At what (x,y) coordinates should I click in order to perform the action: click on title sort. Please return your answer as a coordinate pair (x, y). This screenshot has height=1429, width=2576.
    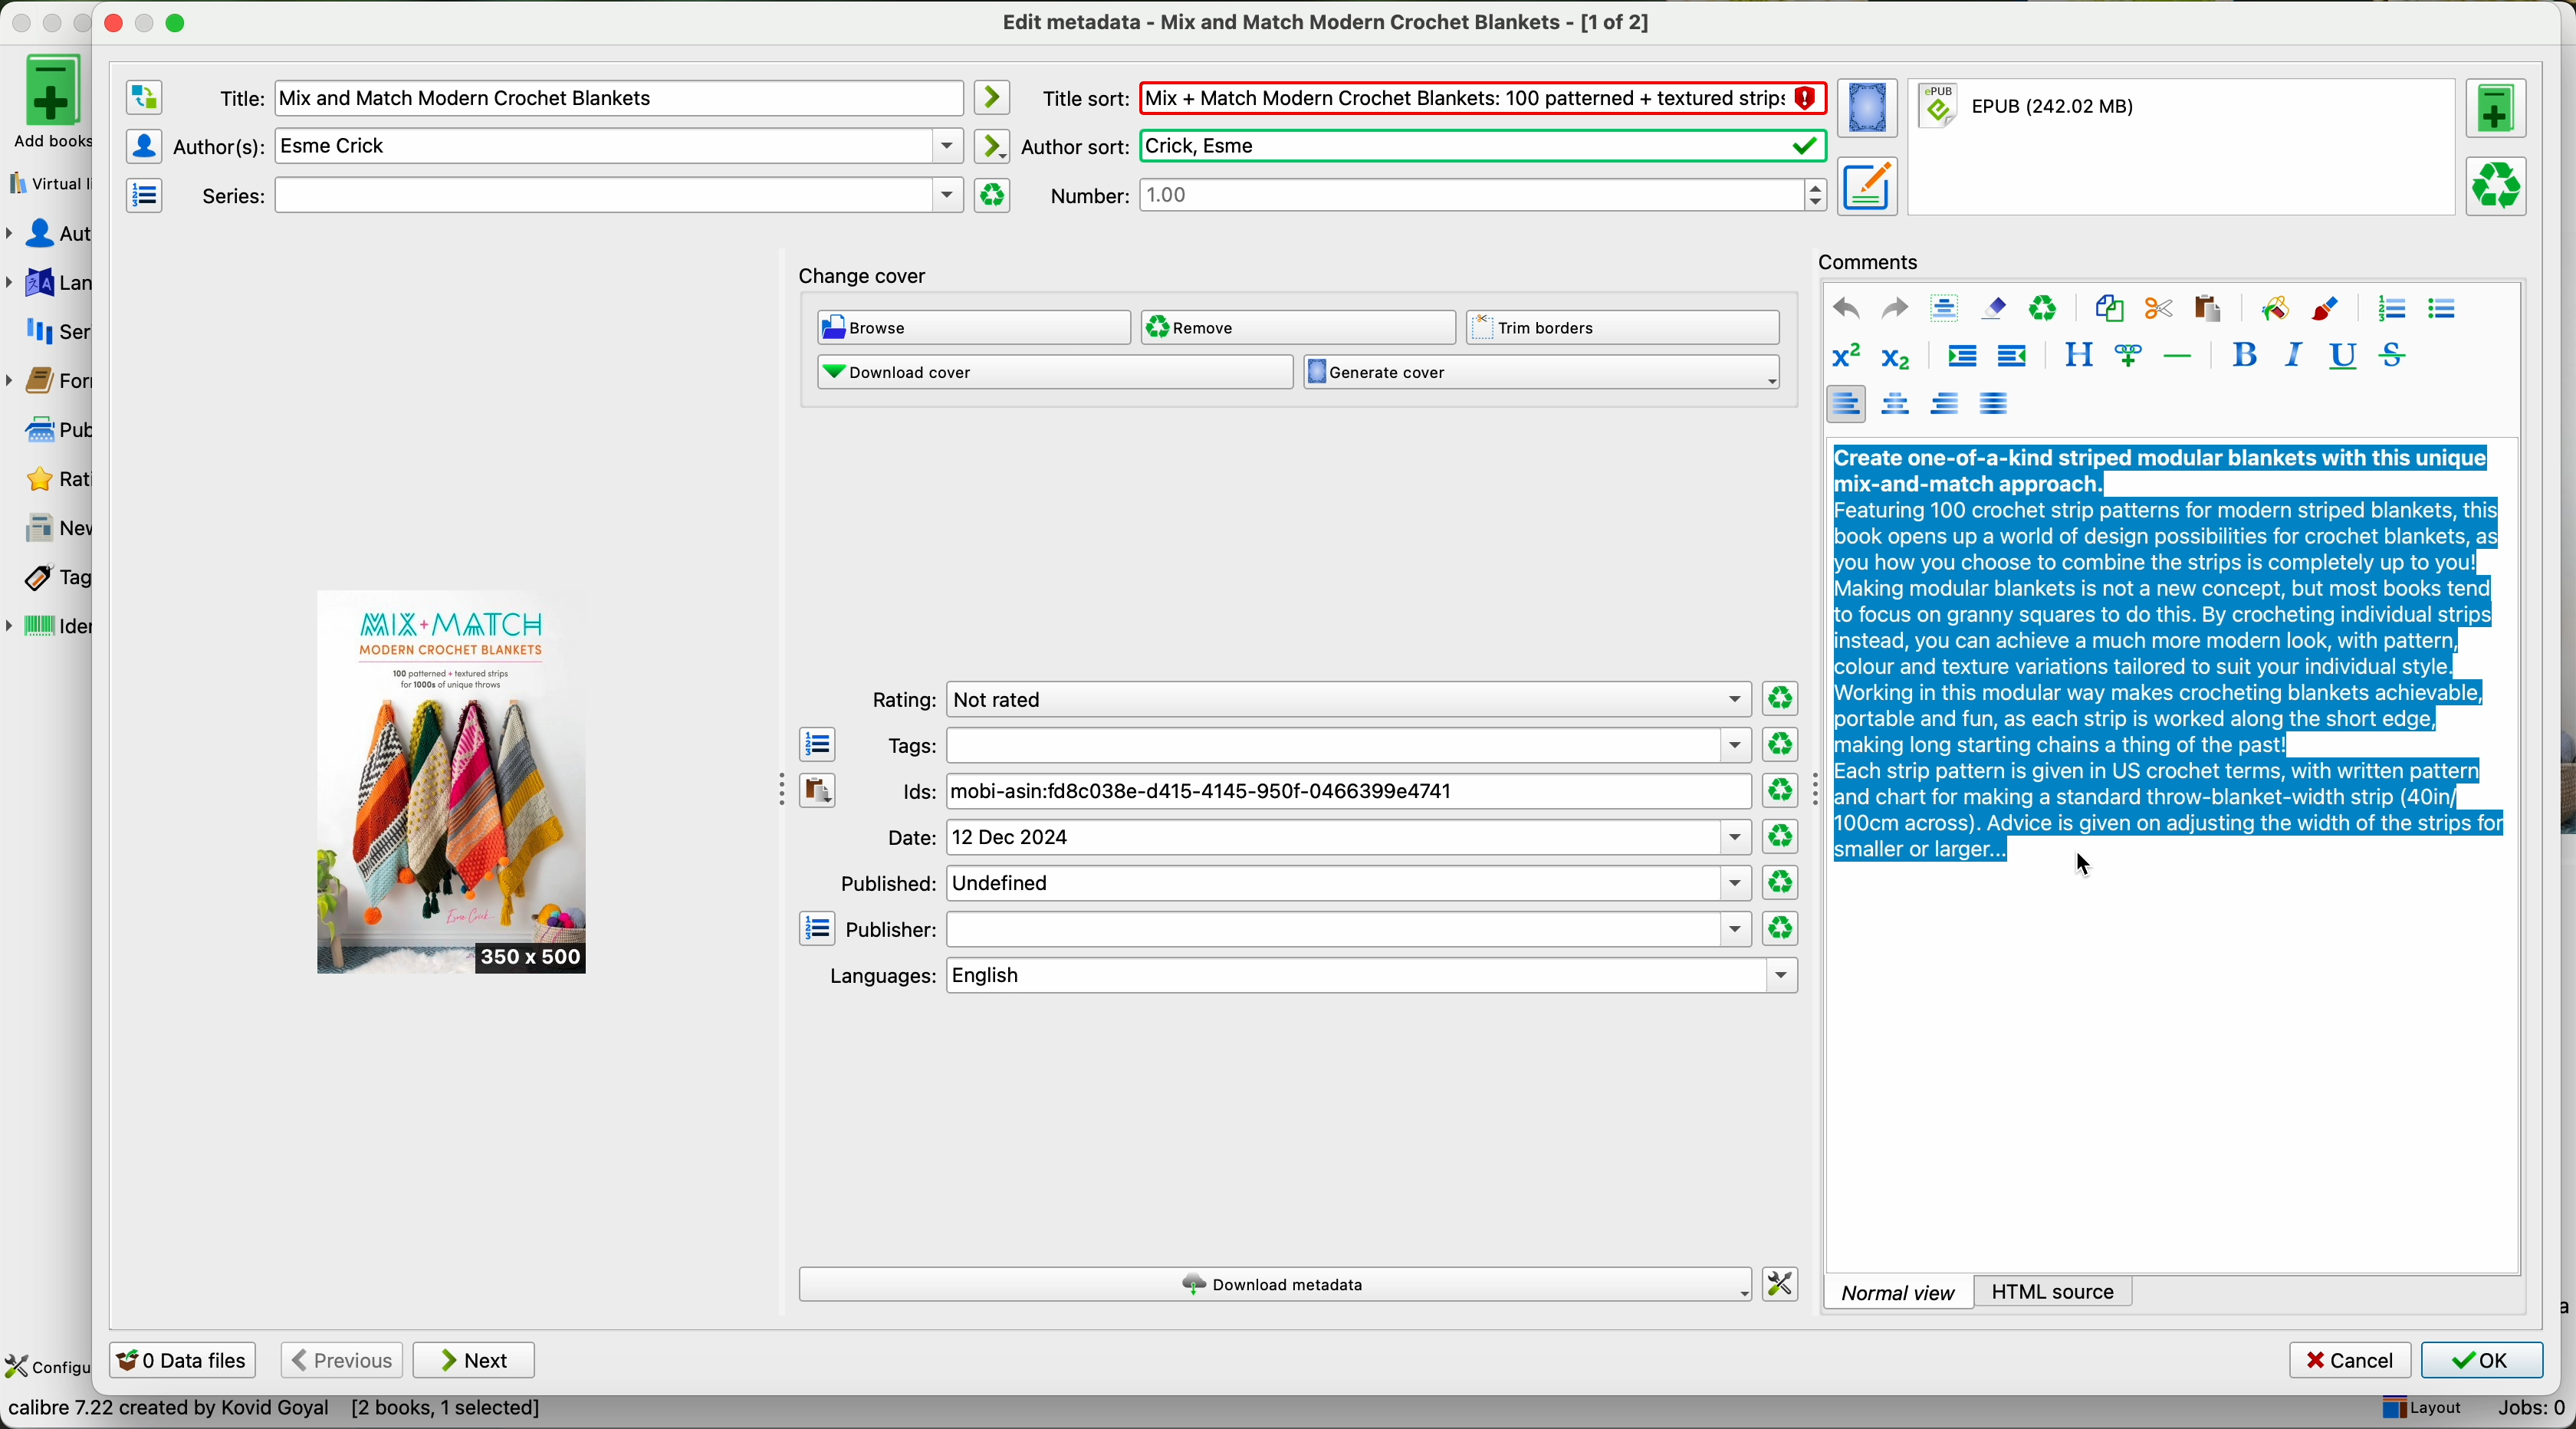
    Looking at the image, I should click on (1433, 97).